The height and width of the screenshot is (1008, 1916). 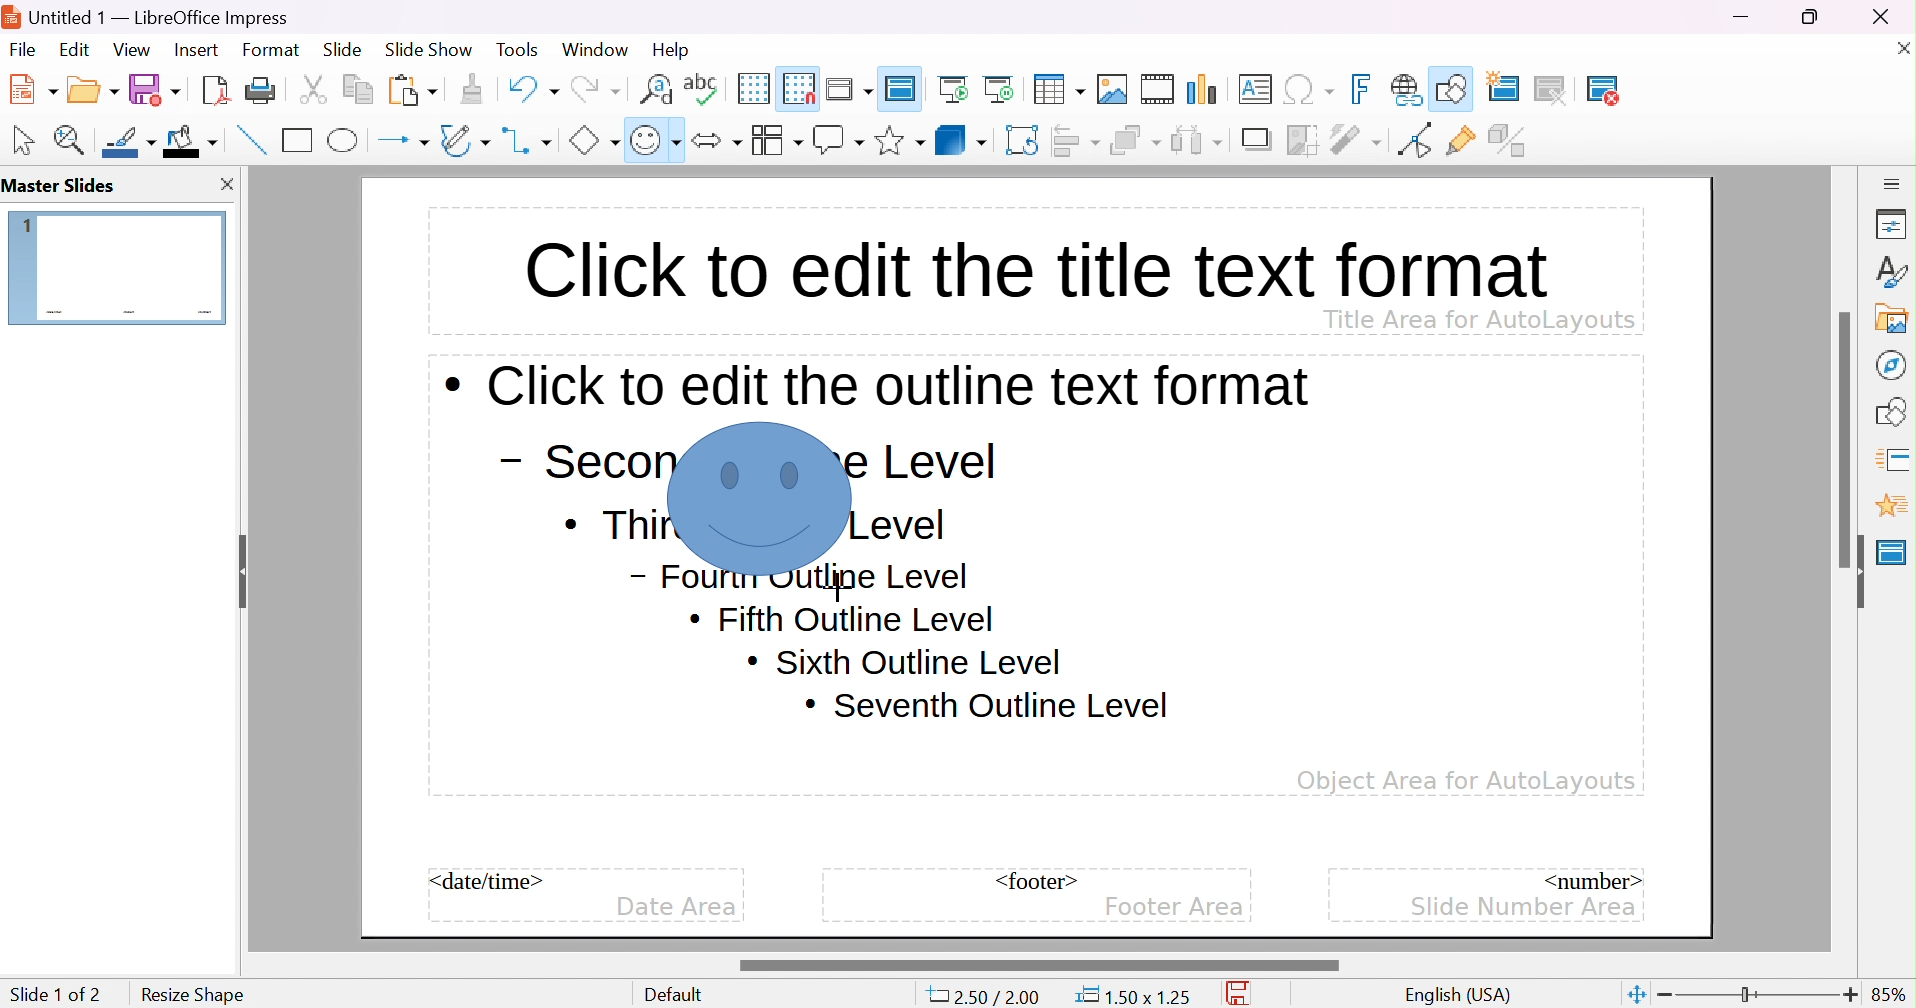 What do you see at coordinates (1515, 86) in the screenshot?
I see `new slide` at bounding box center [1515, 86].